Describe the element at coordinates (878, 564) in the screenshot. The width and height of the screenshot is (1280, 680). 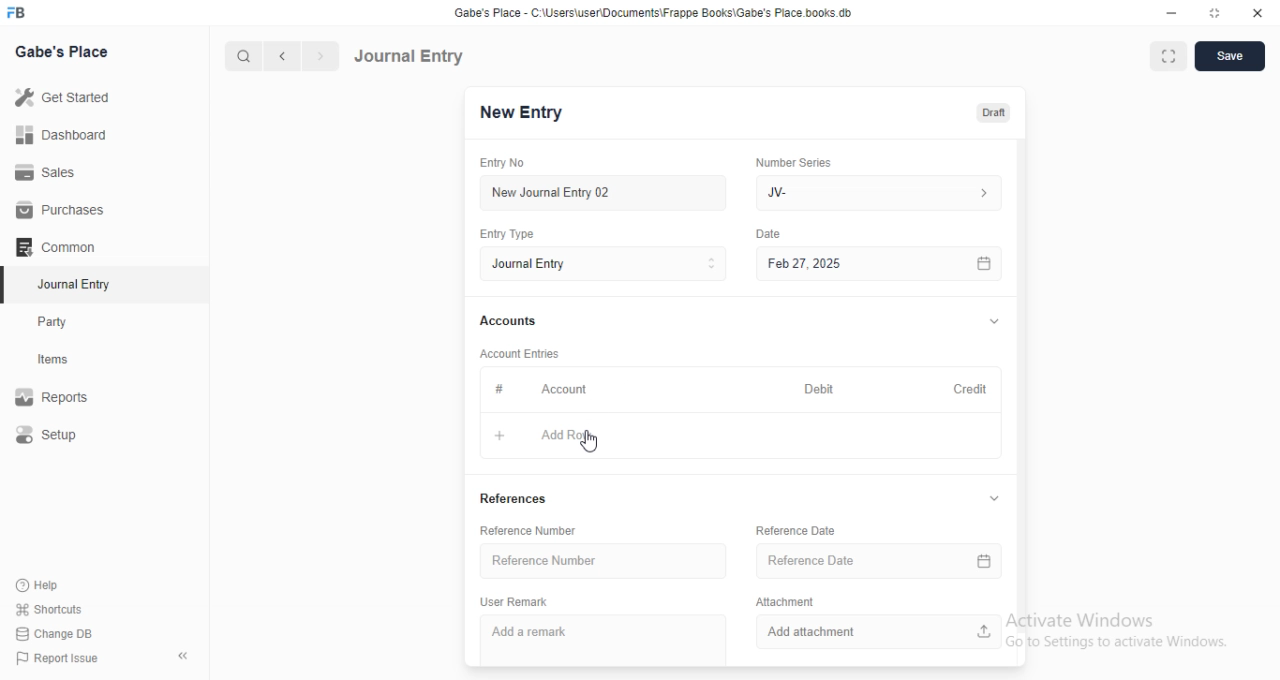
I see `Reference Date.` at that location.